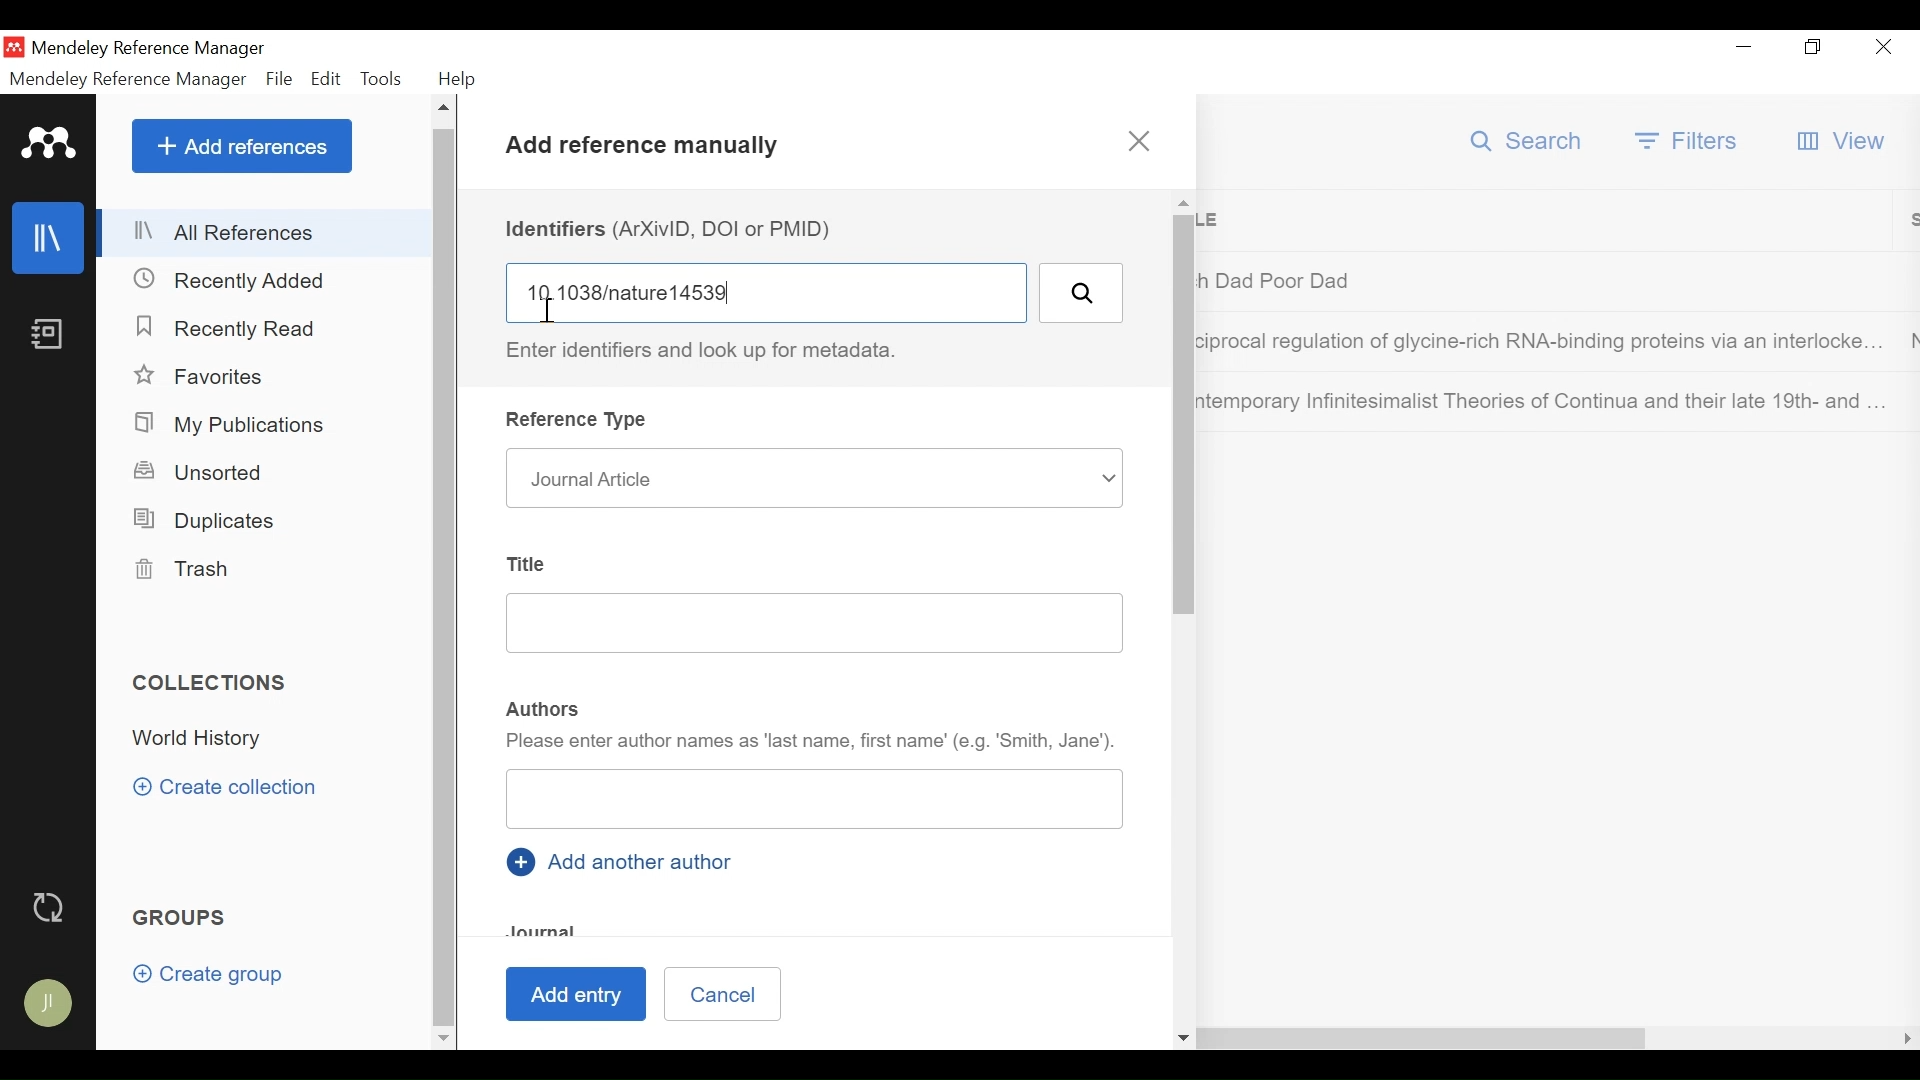  I want to click on Recently Closed, so click(231, 281).